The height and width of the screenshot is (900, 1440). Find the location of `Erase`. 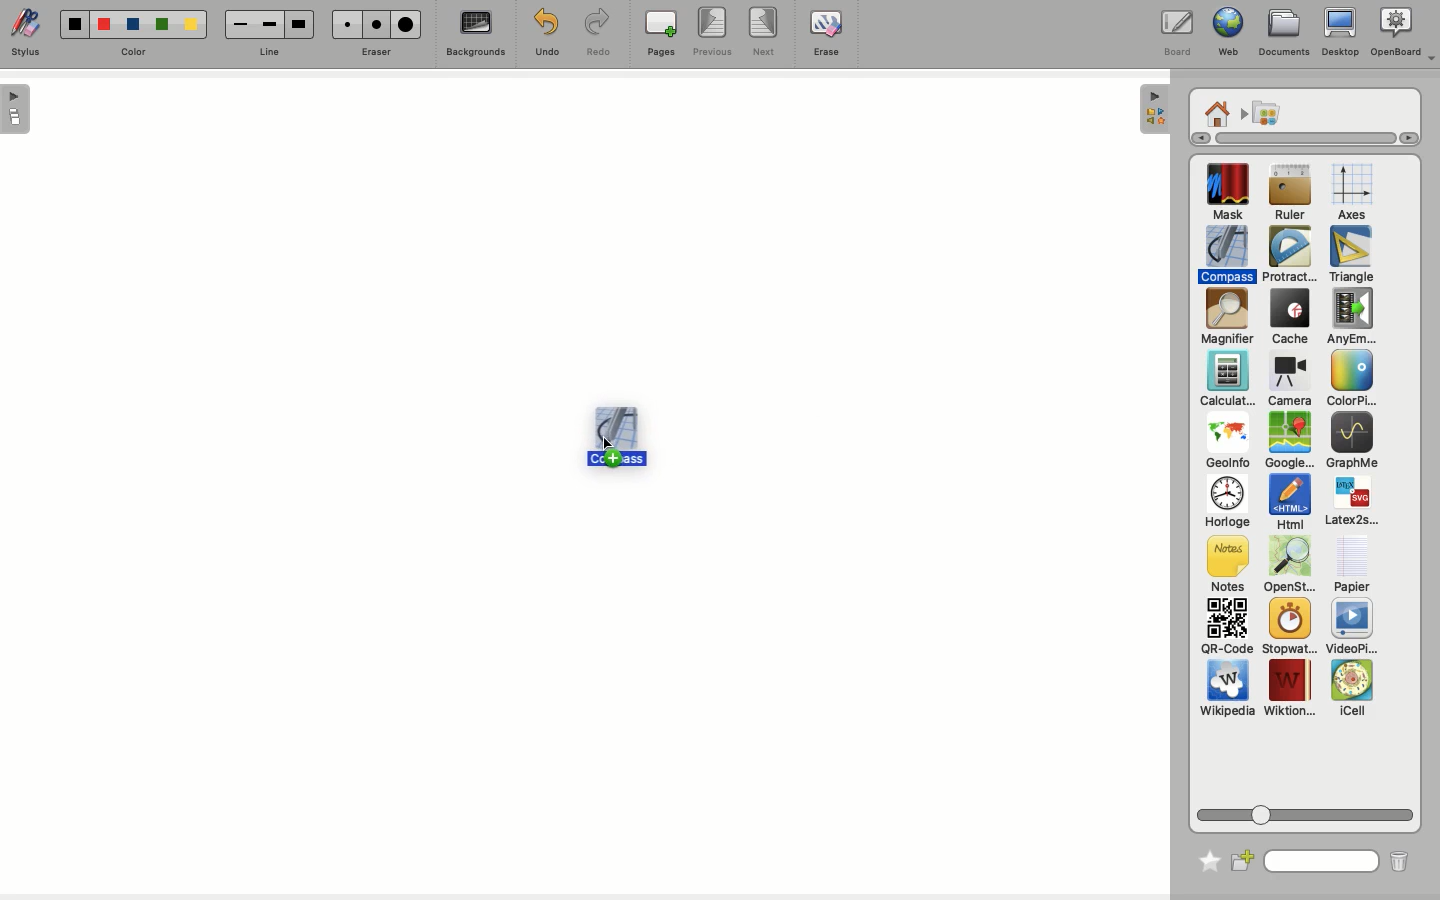

Erase is located at coordinates (825, 32).